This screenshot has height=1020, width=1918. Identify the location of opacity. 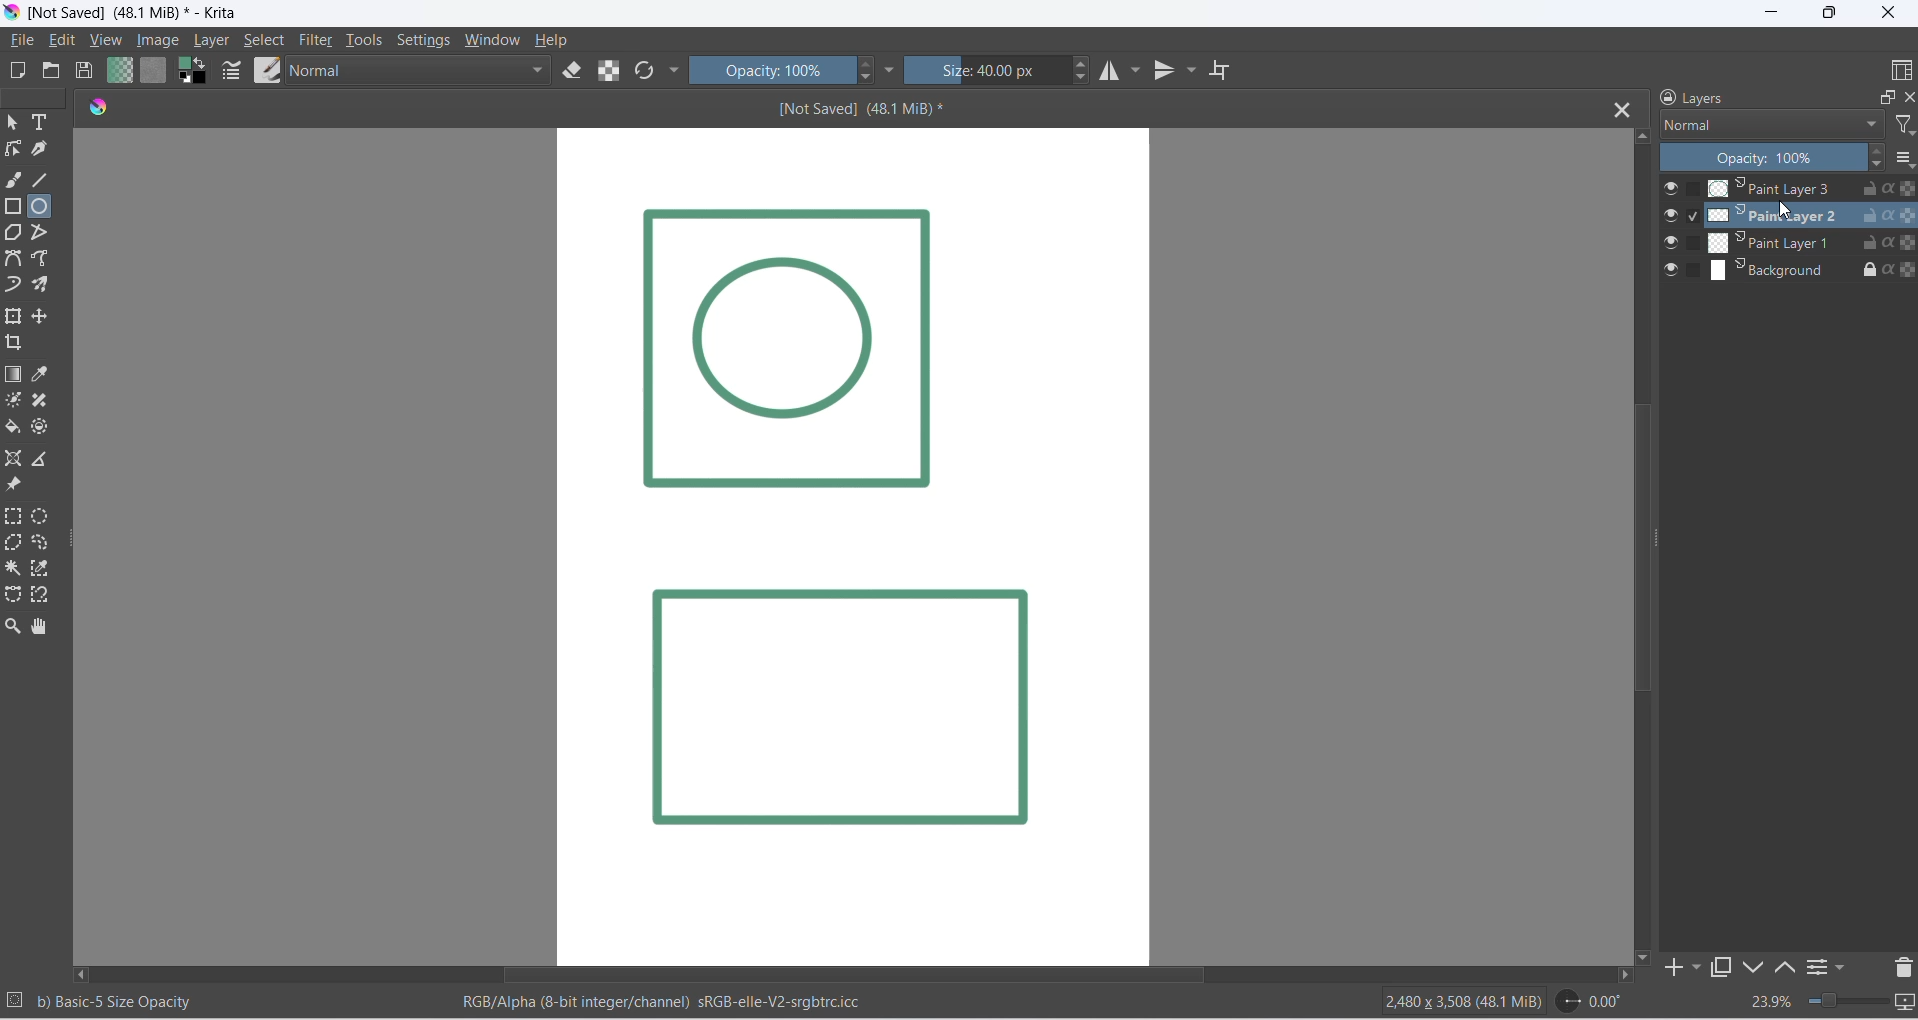
(1775, 157).